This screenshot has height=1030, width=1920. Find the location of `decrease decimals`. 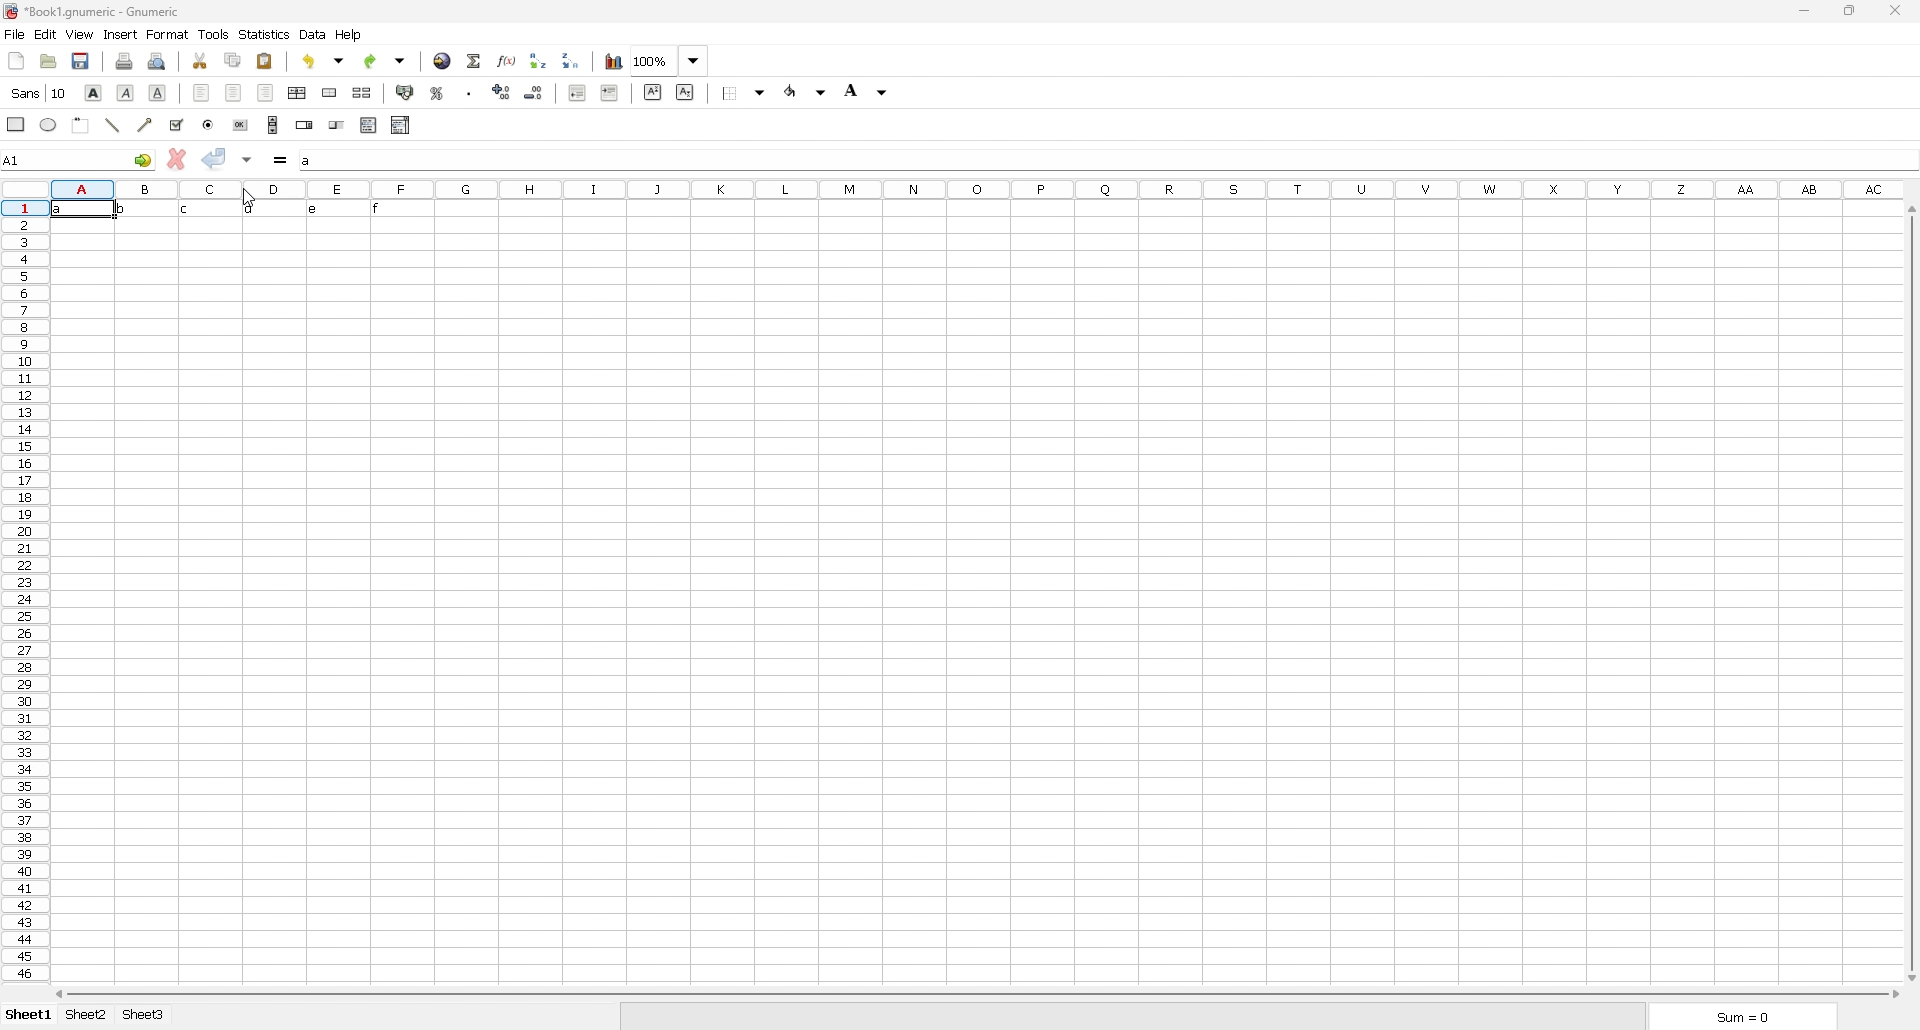

decrease decimals is located at coordinates (535, 92).